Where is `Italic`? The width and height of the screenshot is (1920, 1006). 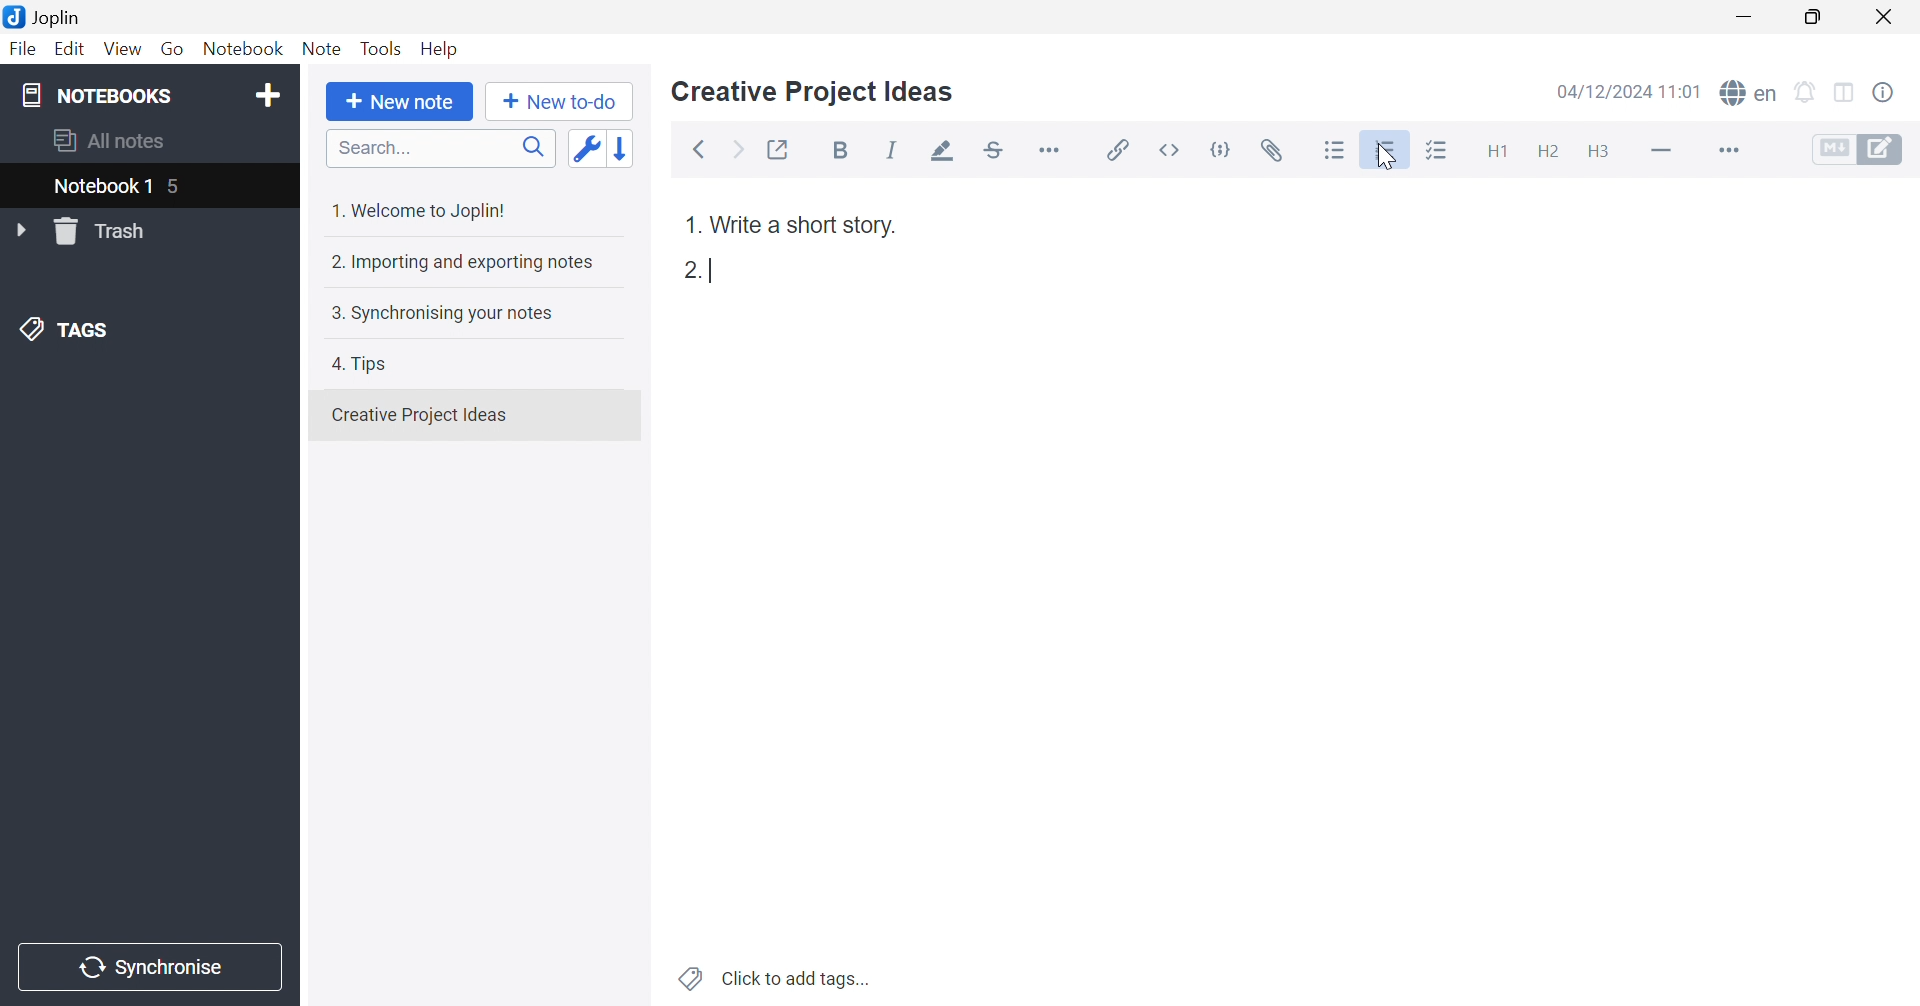 Italic is located at coordinates (895, 152).